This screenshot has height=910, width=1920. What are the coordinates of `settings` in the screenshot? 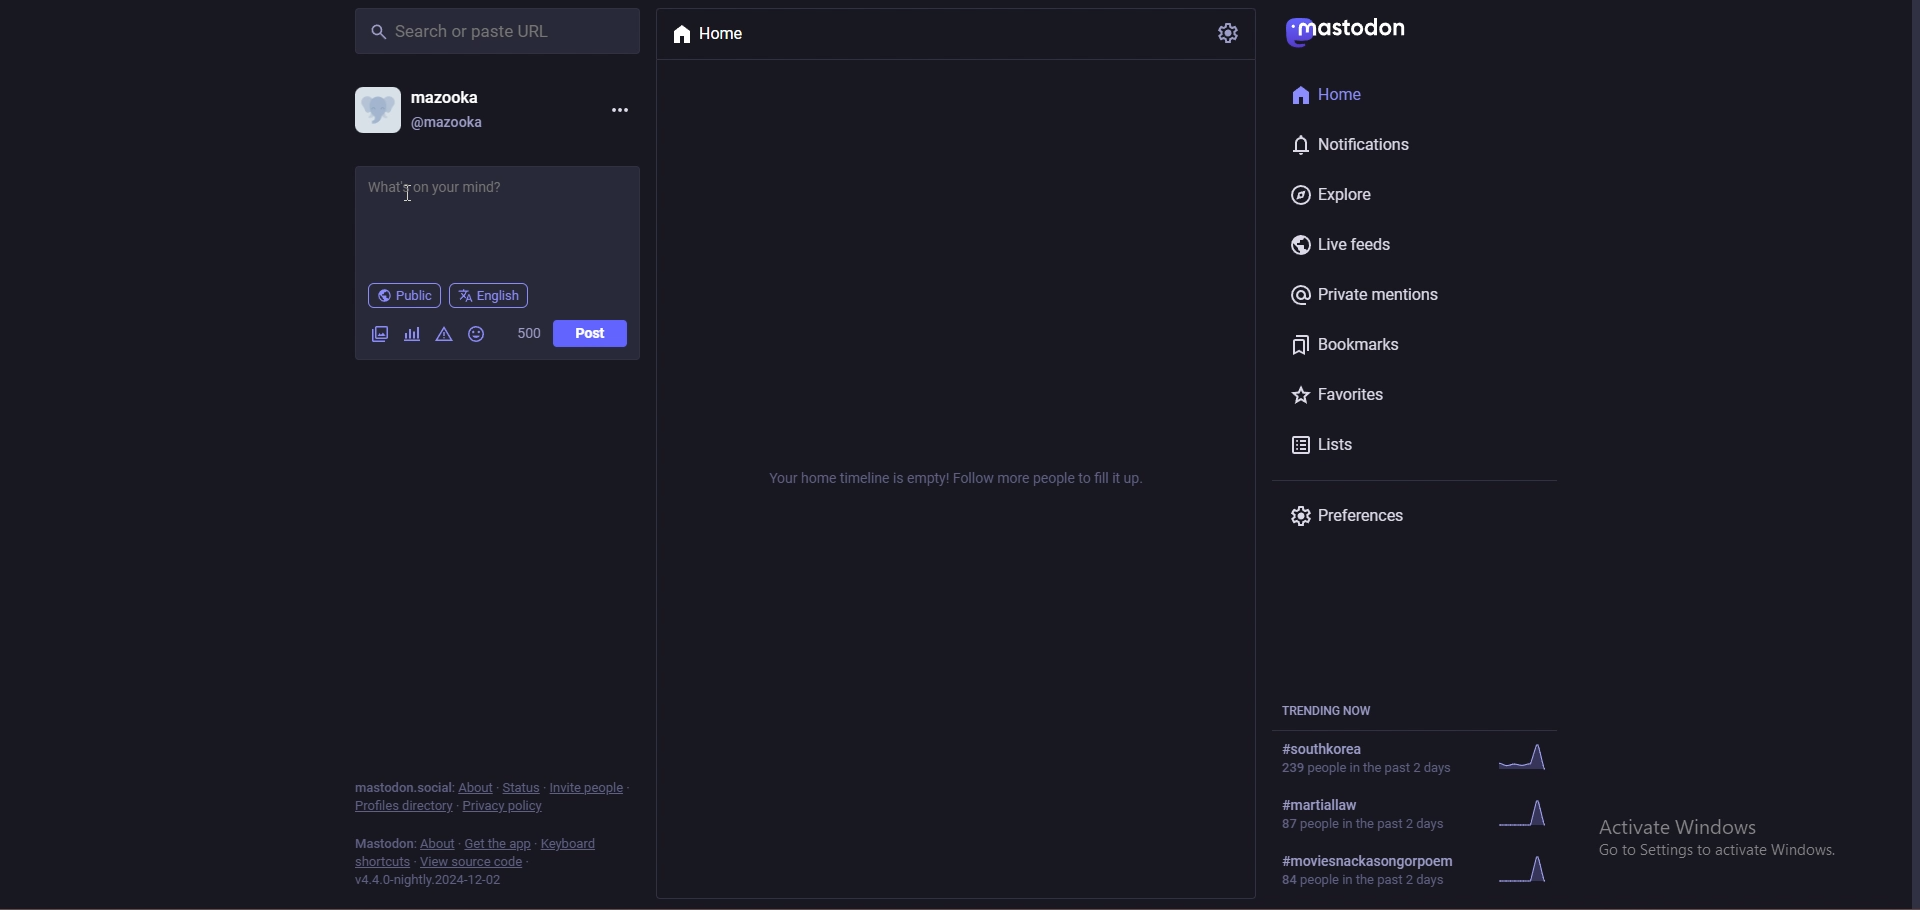 It's located at (1226, 33).